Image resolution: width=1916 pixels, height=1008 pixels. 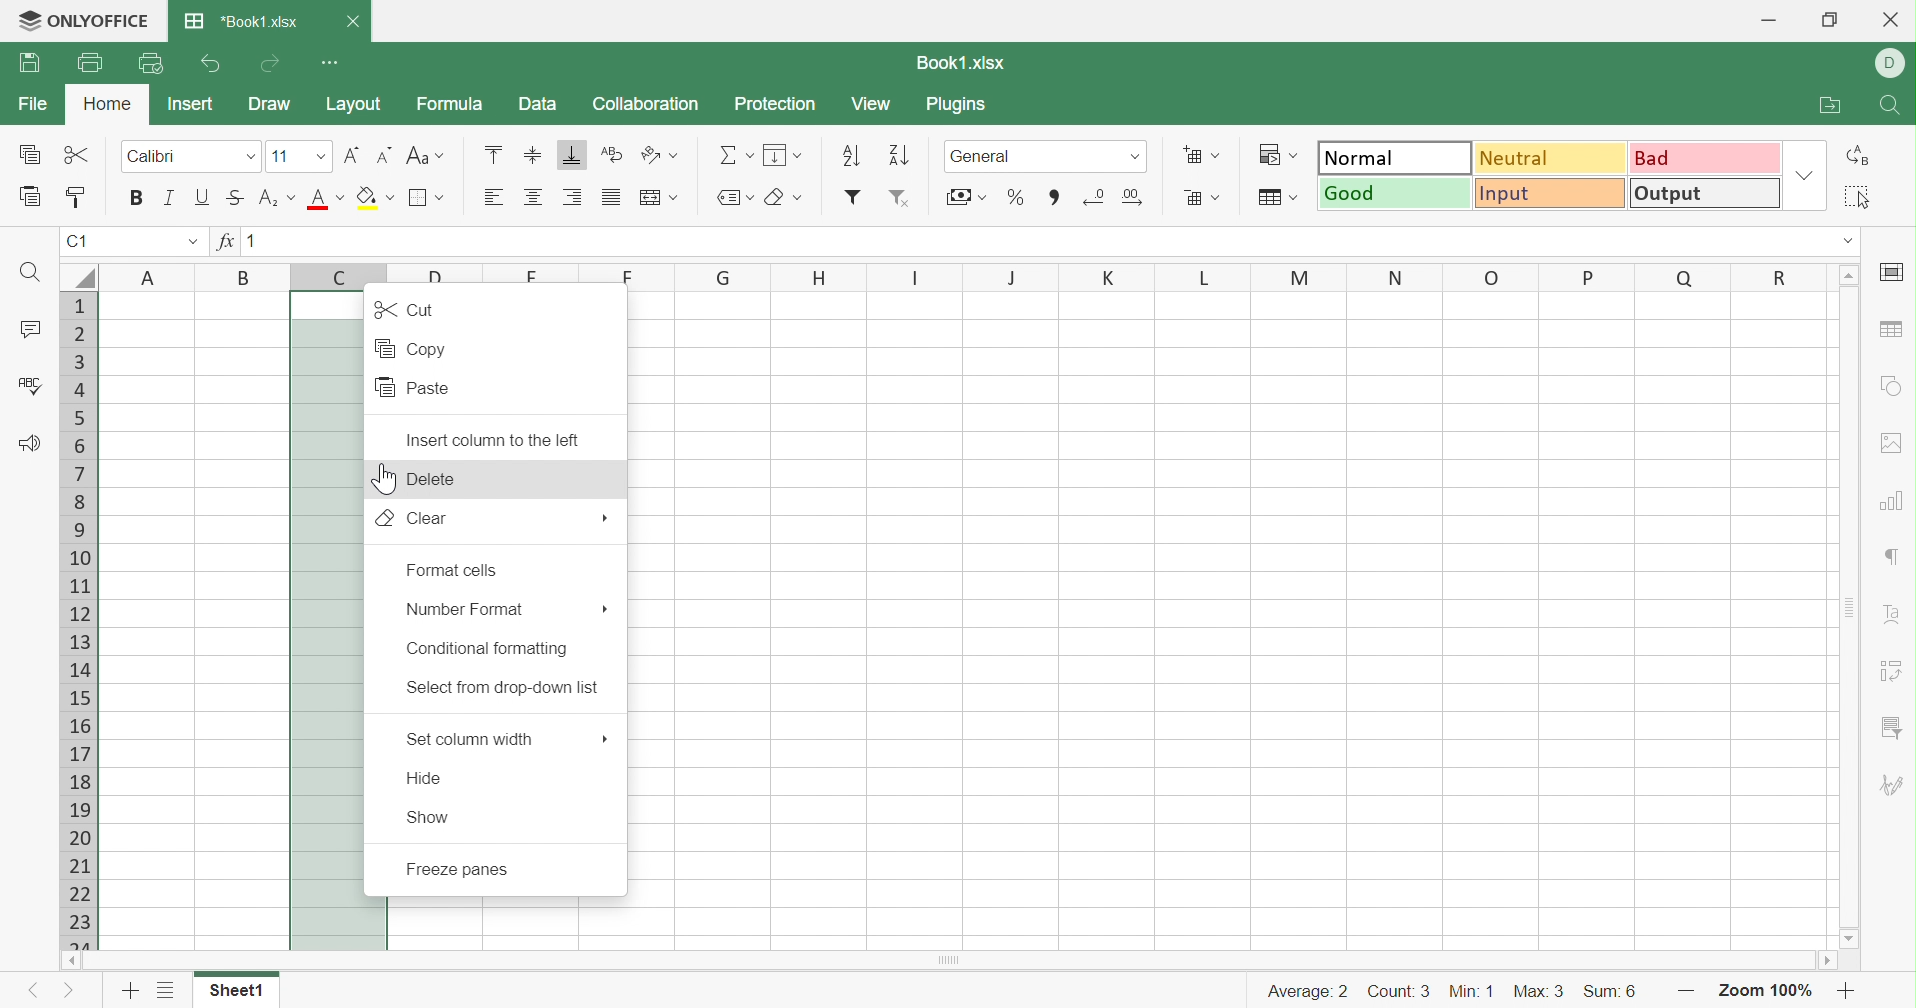 I want to click on Select from drop-down list, so click(x=507, y=688).